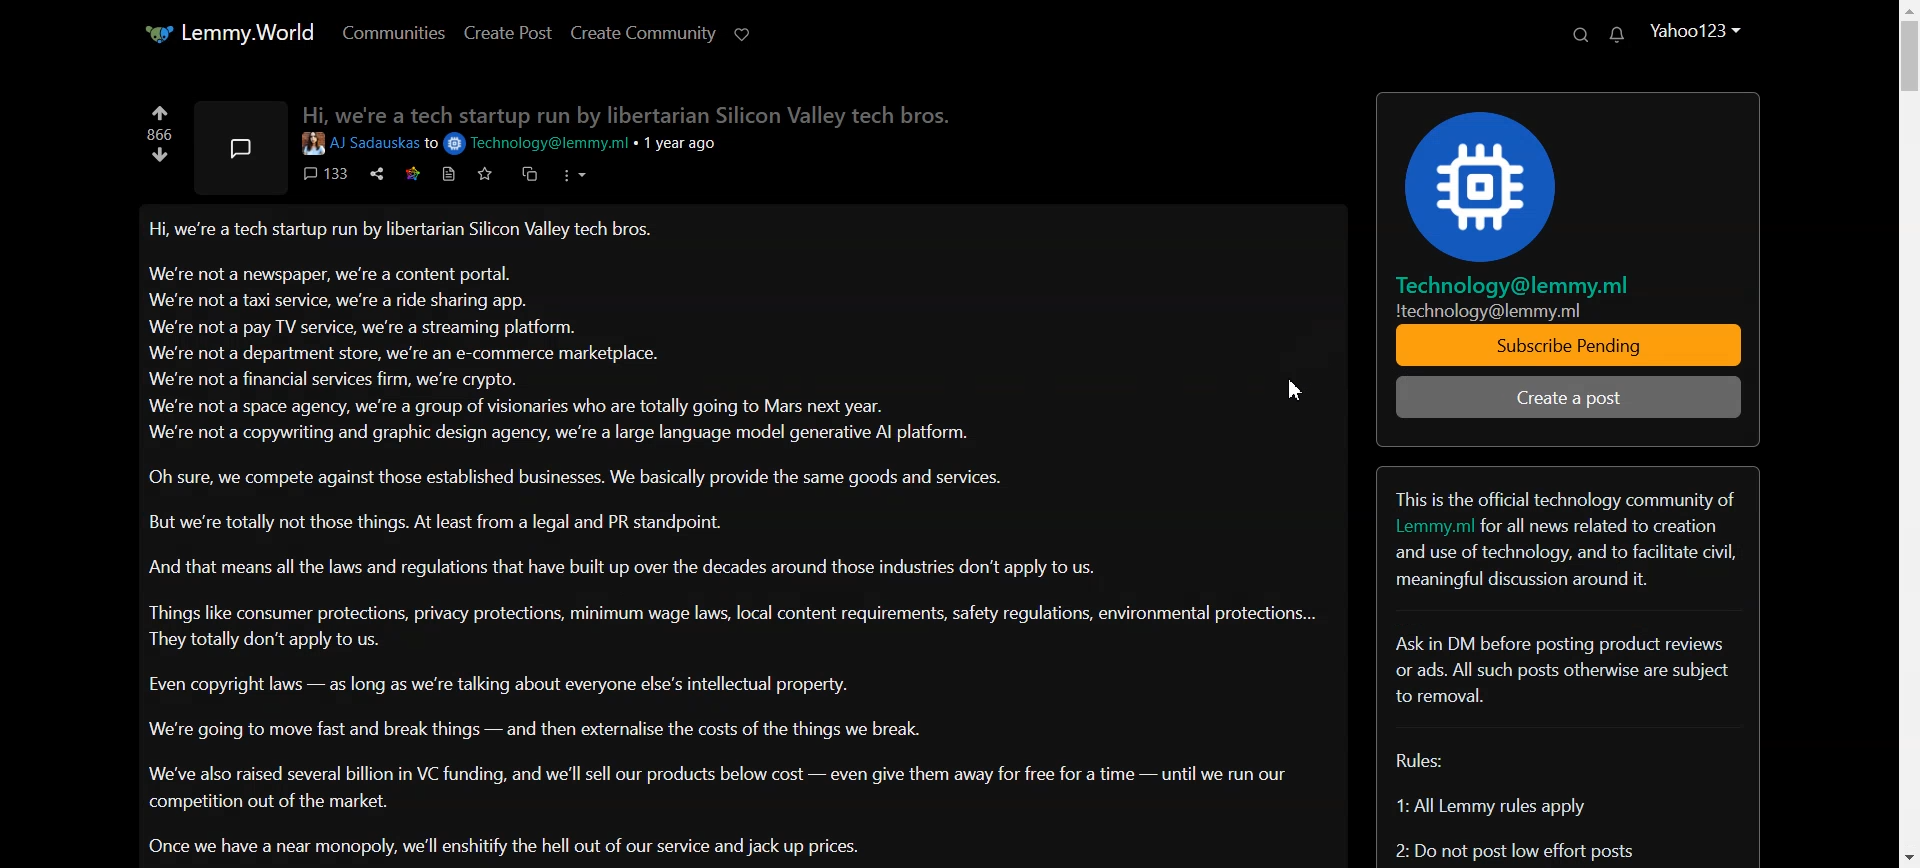  Describe the element at coordinates (240, 147) in the screenshot. I see `thumbnail` at that location.